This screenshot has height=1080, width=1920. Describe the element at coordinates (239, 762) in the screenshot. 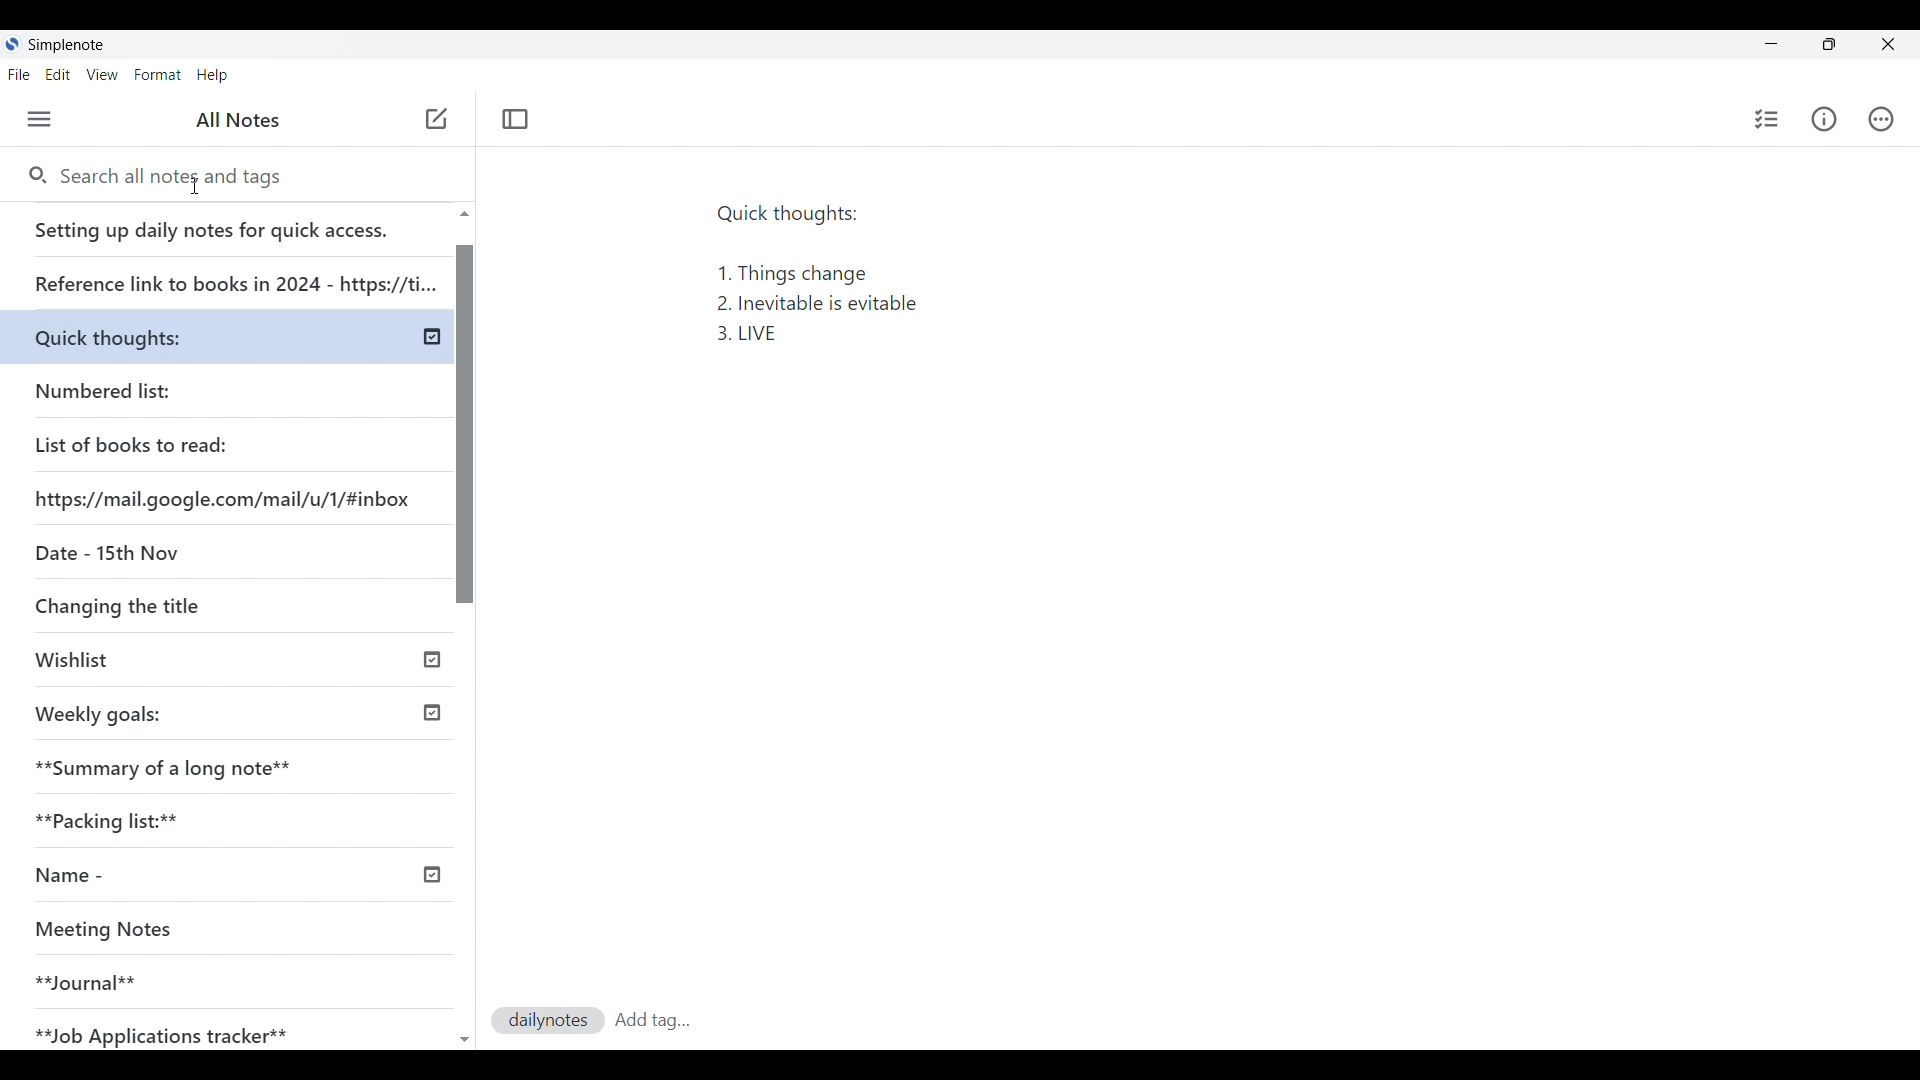

I see `Summary` at that location.